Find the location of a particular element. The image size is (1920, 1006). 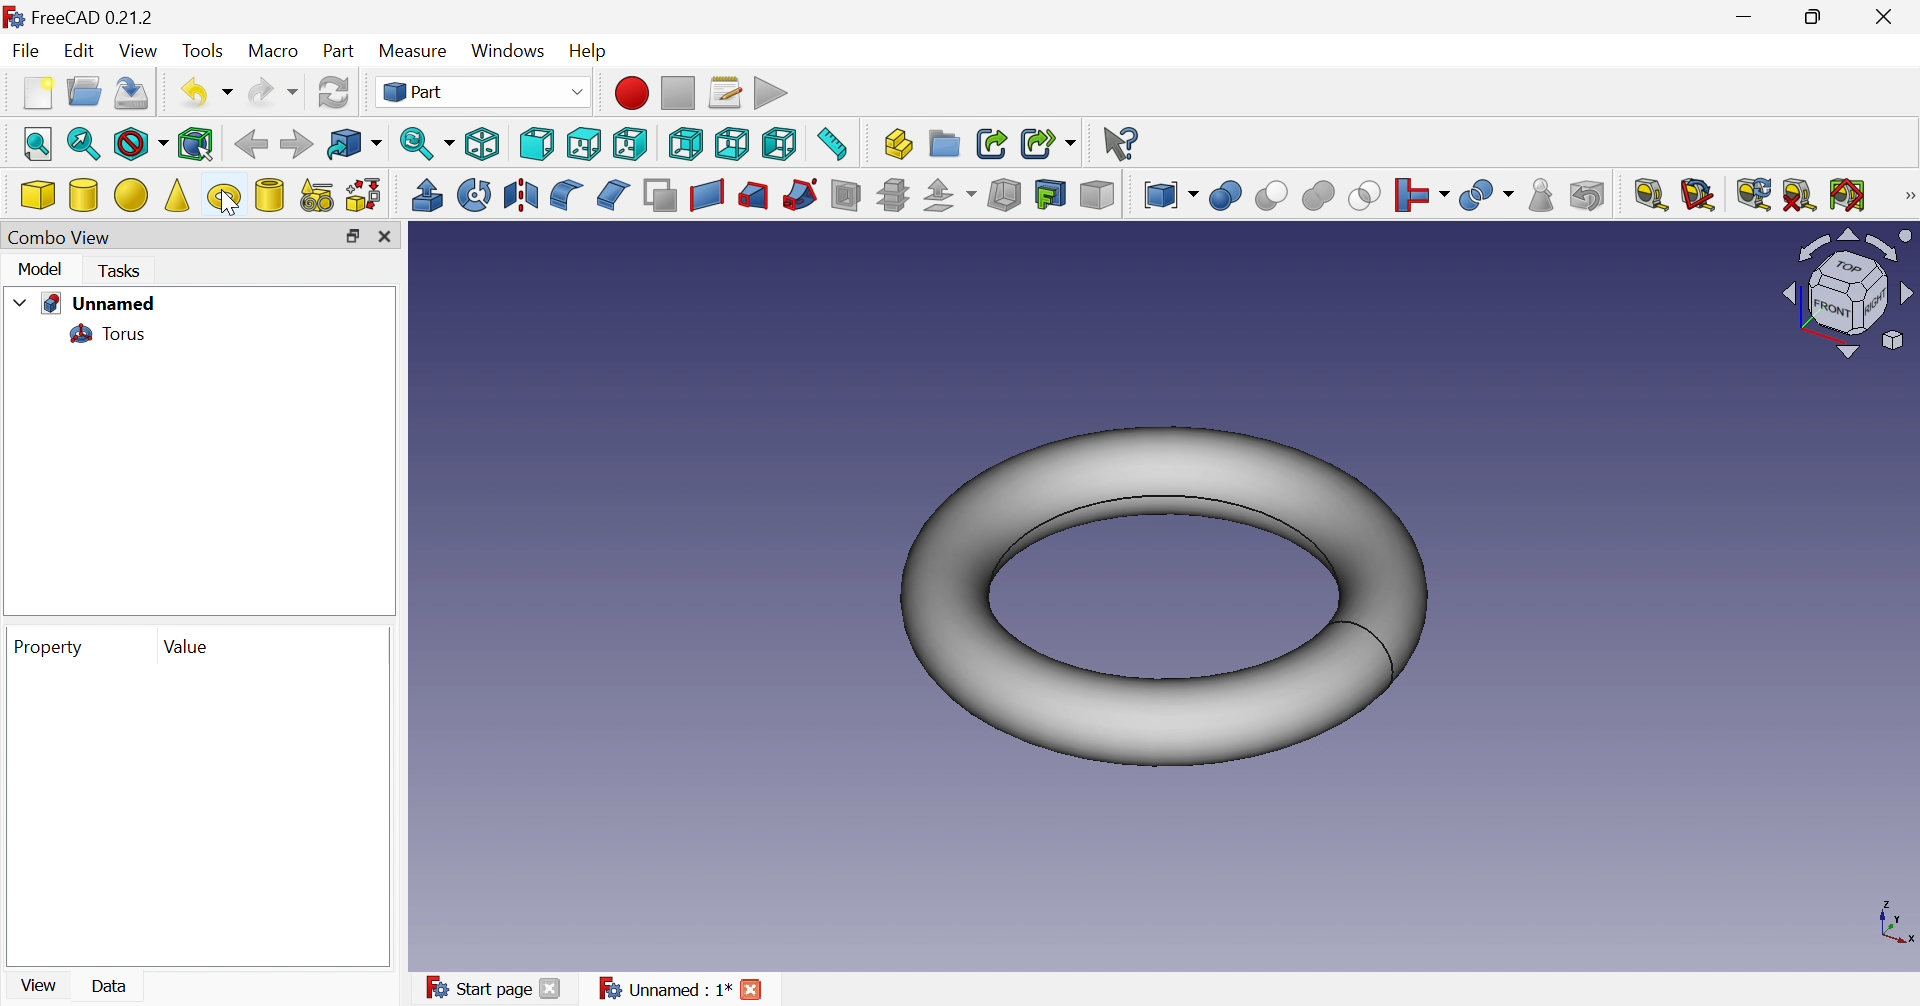

Create ruled surface is located at coordinates (706, 195).